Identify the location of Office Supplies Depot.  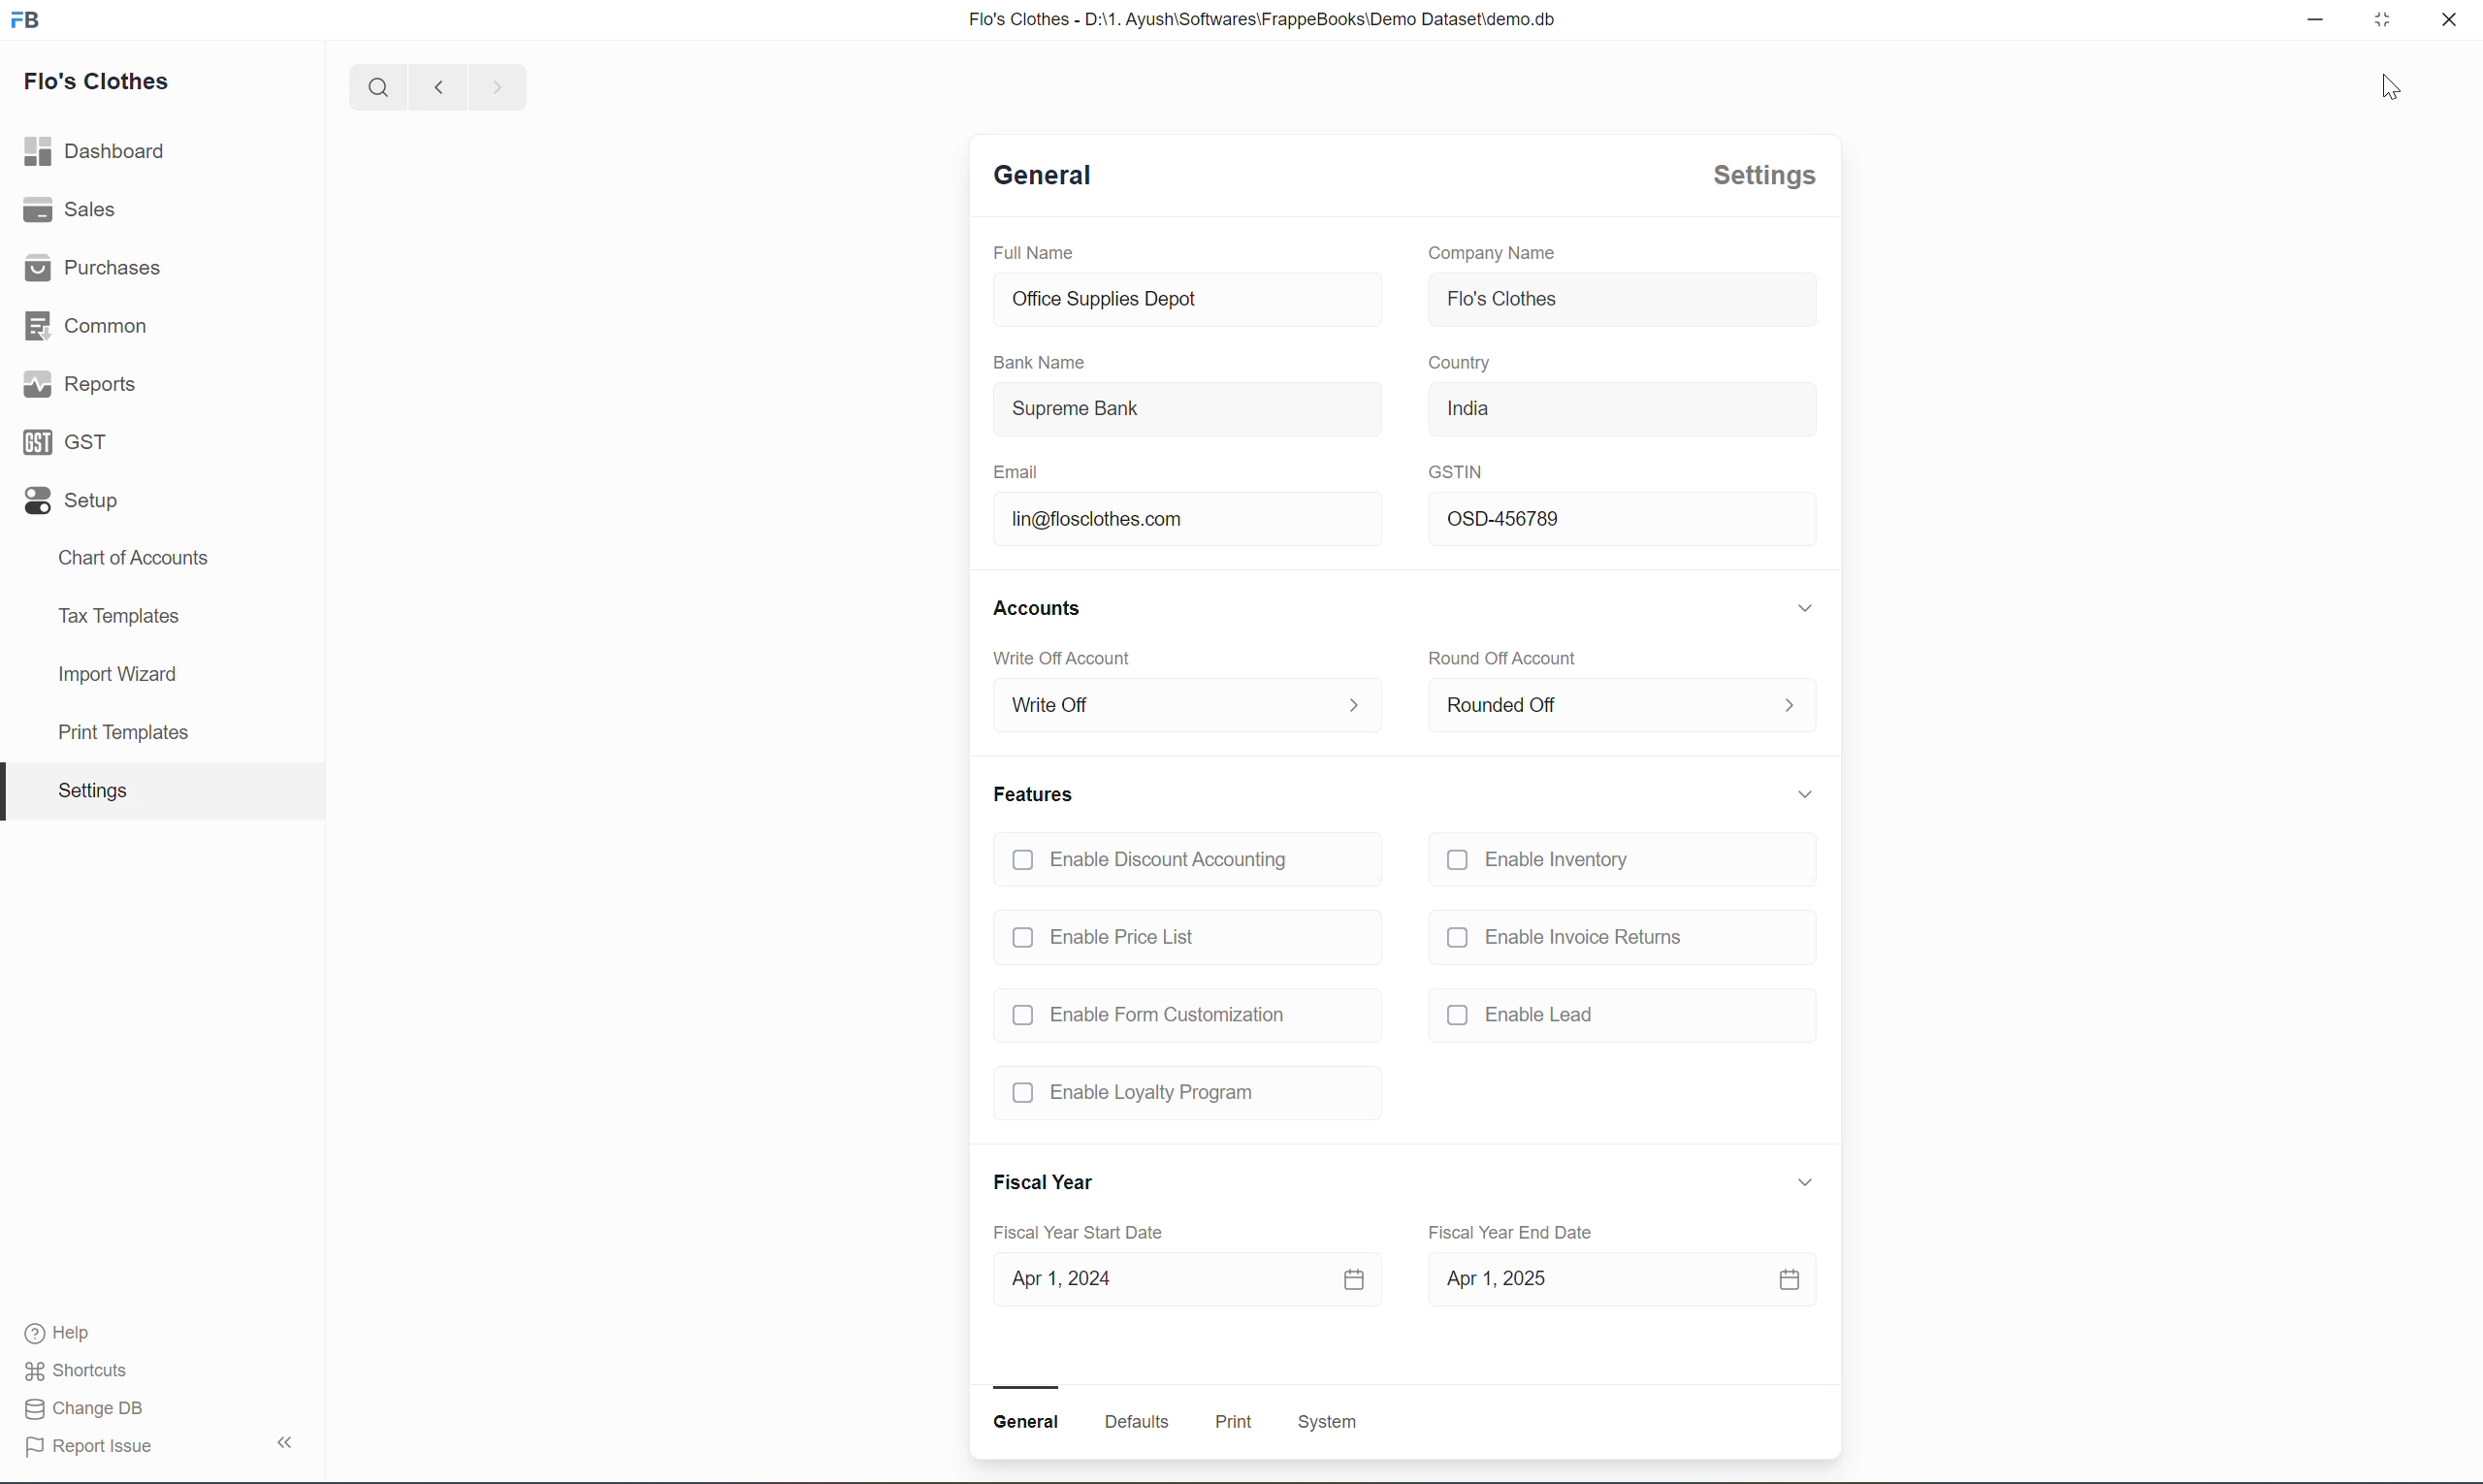
(1188, 299).